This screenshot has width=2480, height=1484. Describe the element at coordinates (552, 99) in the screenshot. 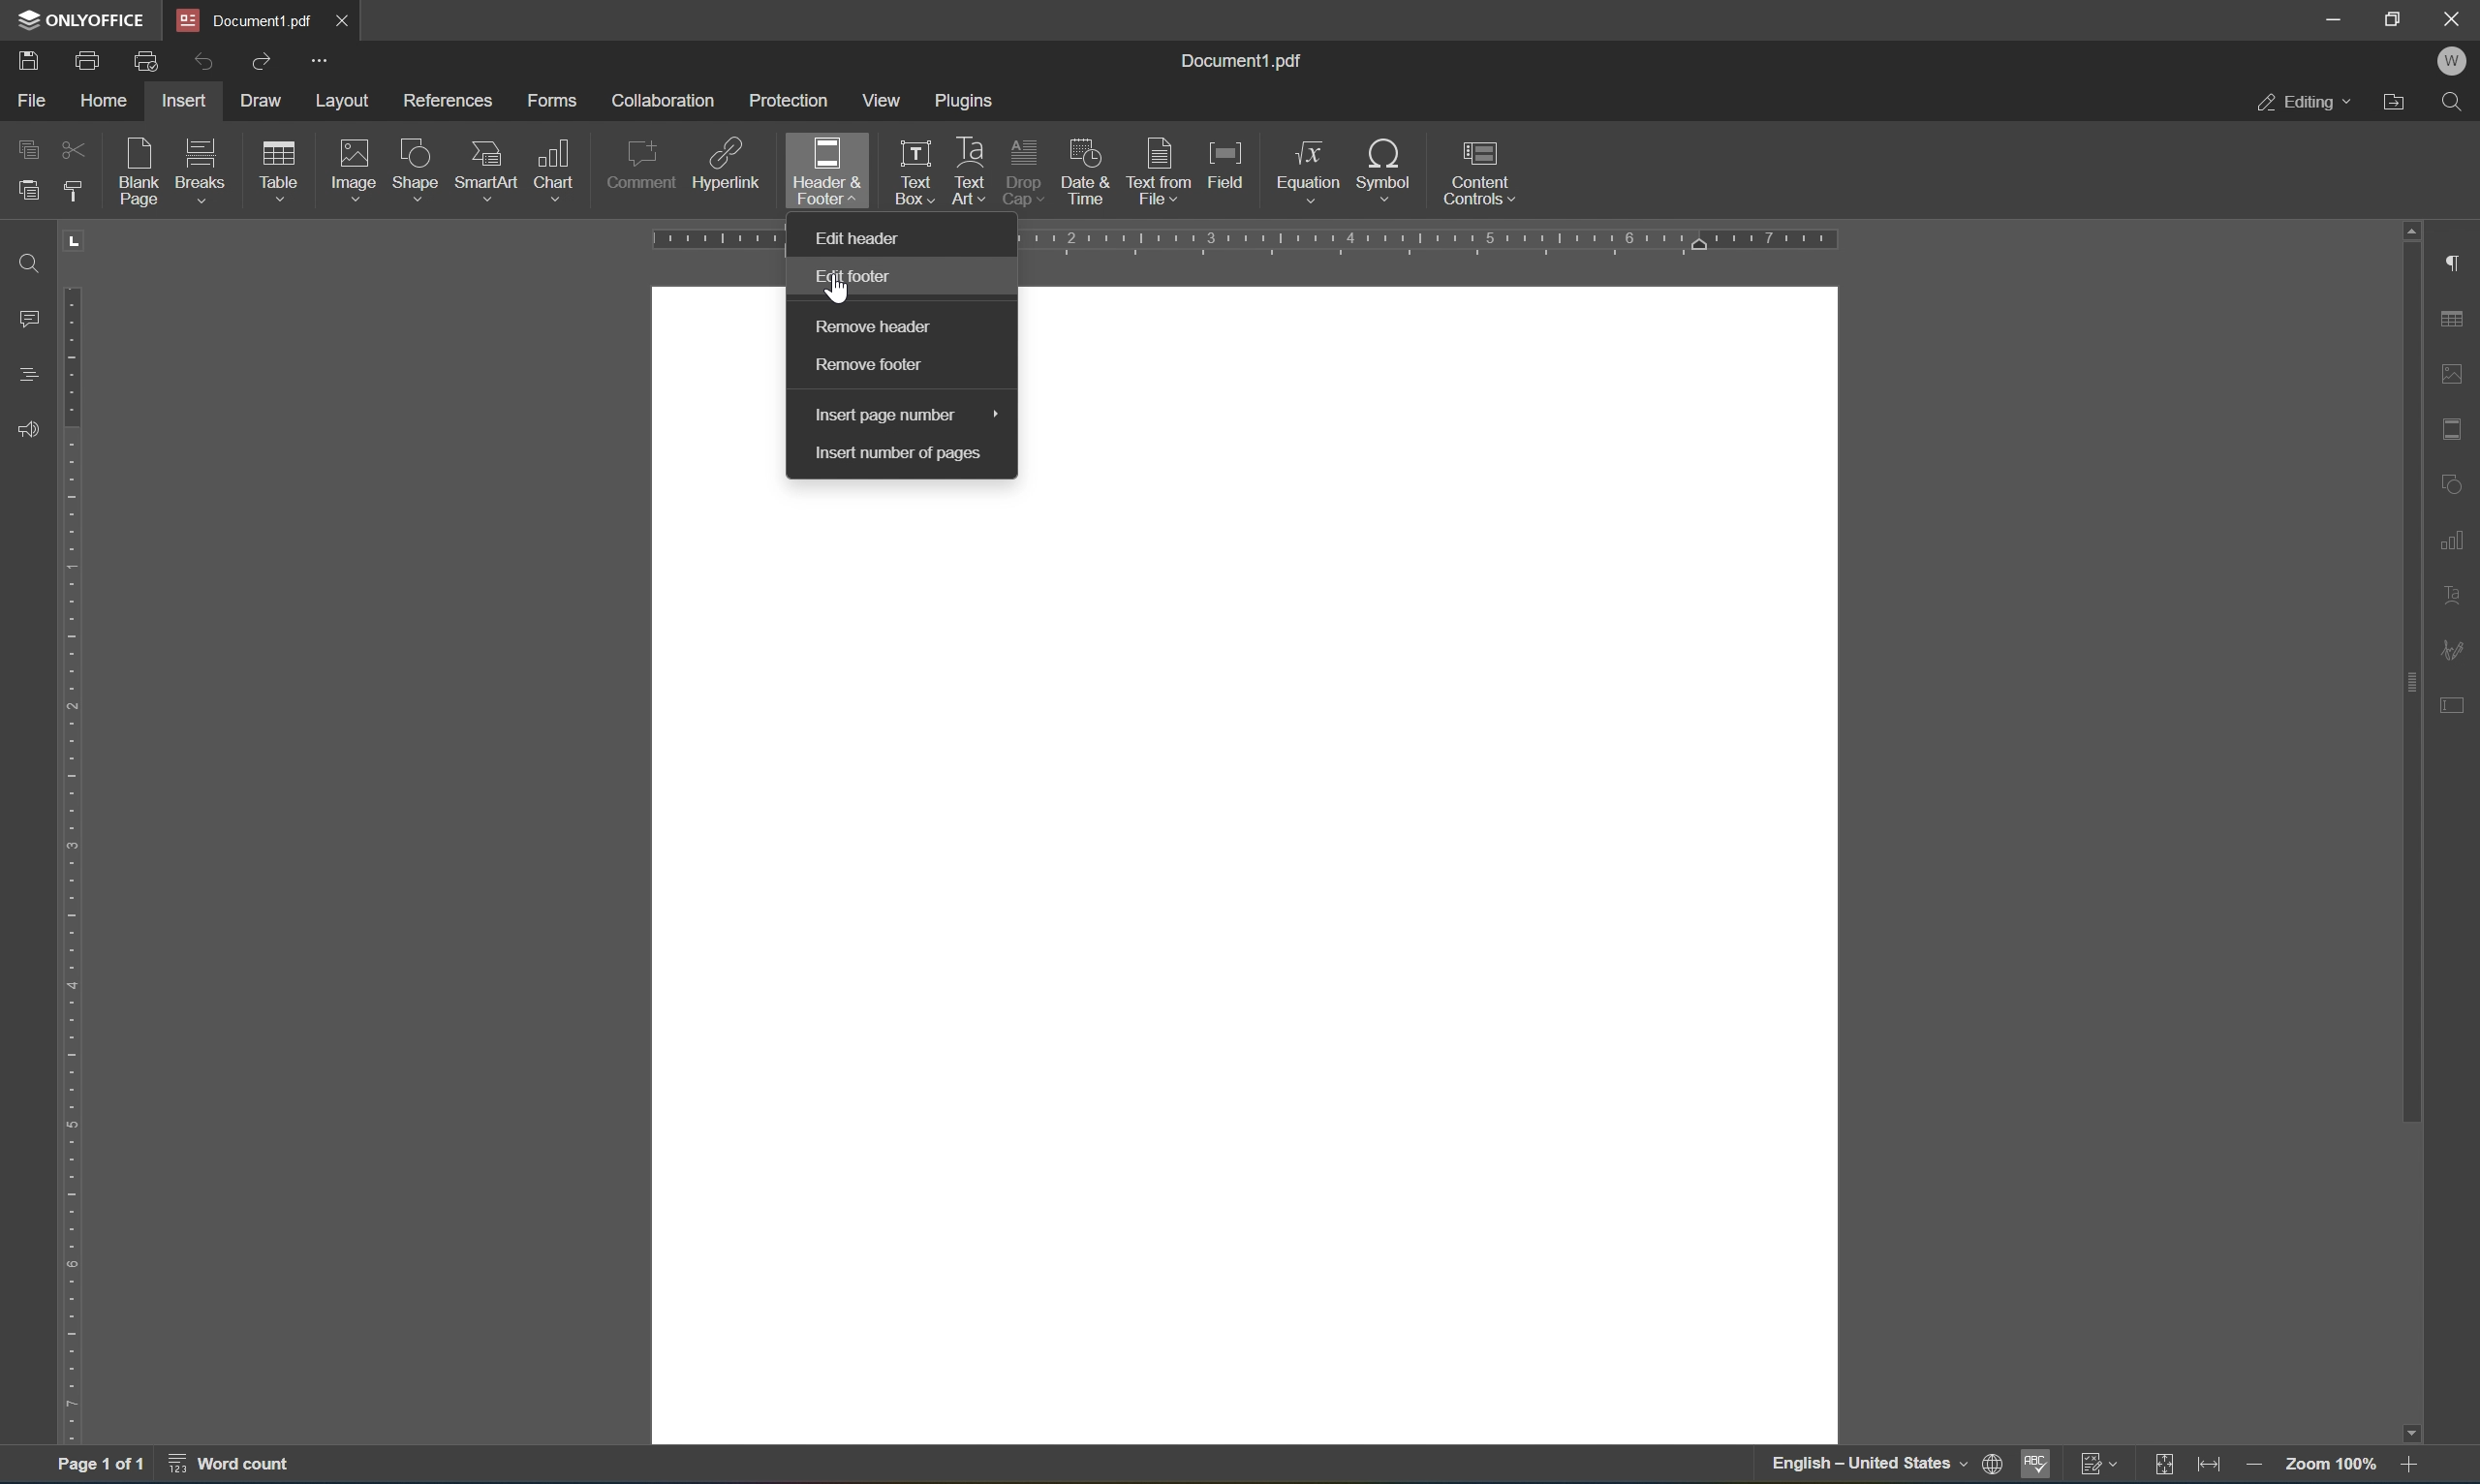

I see `forms` at that location.